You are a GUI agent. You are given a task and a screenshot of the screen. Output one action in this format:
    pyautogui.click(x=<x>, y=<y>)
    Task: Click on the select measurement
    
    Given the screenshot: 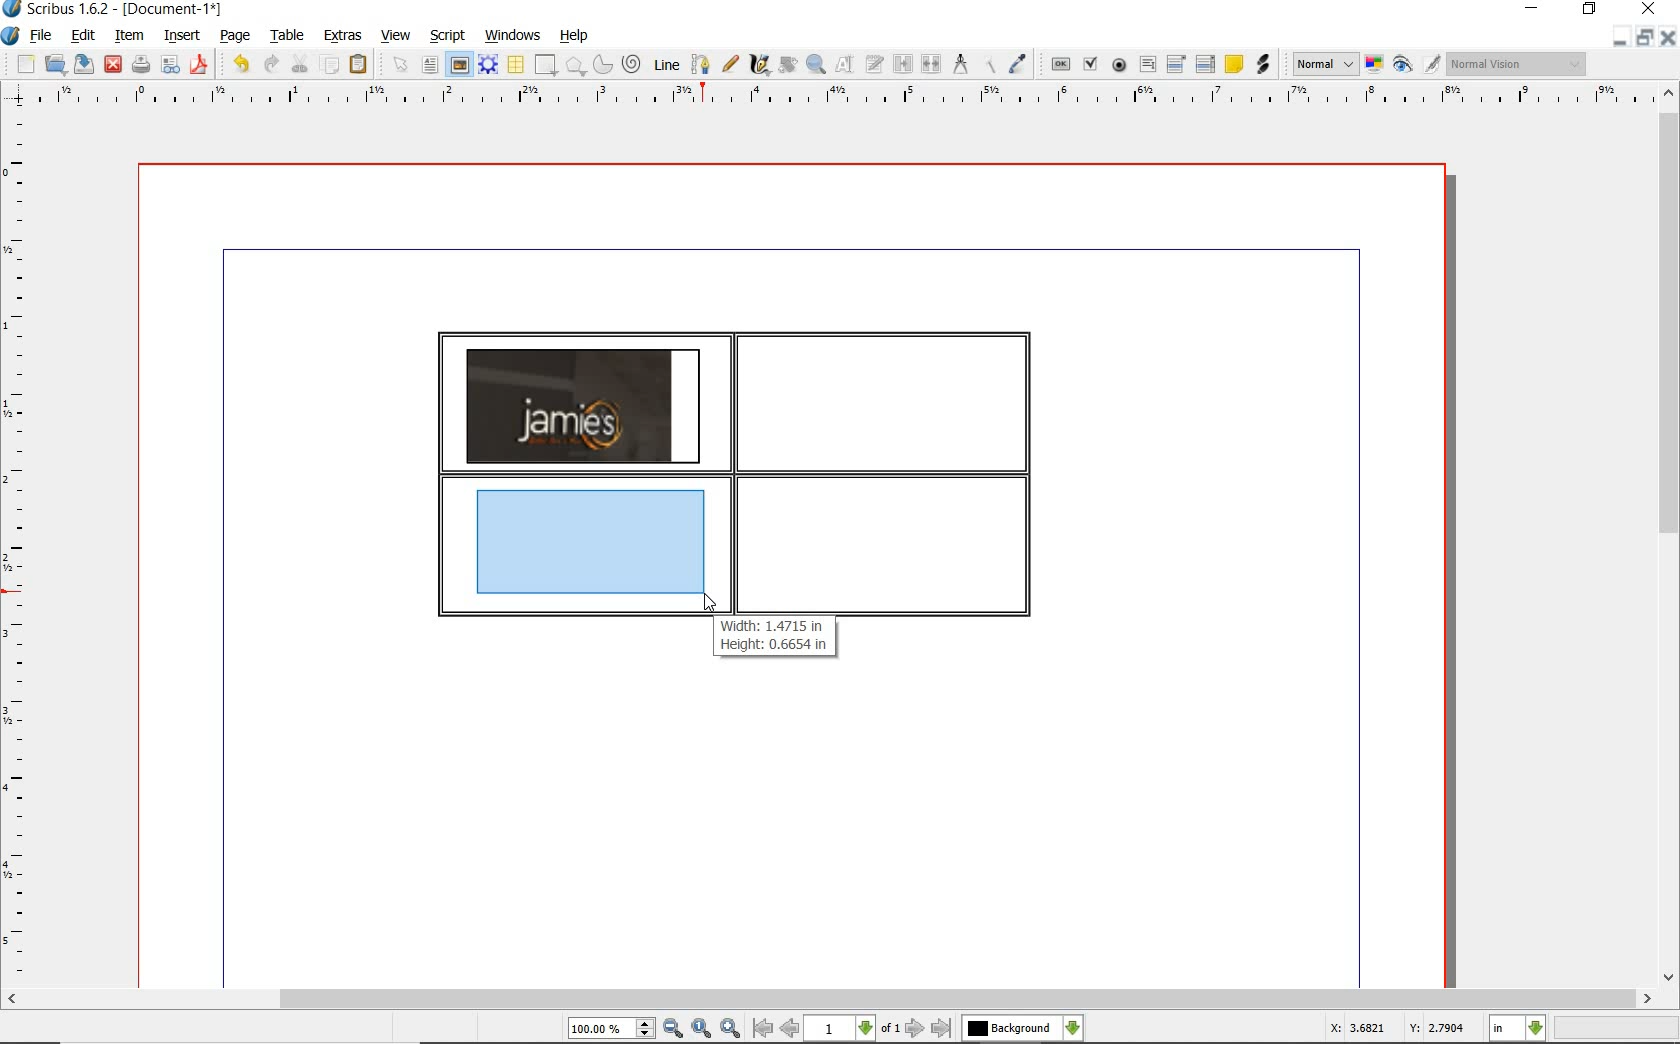 What is the action you would take?
    pyautogui.click(x=1518, y=1028)
    